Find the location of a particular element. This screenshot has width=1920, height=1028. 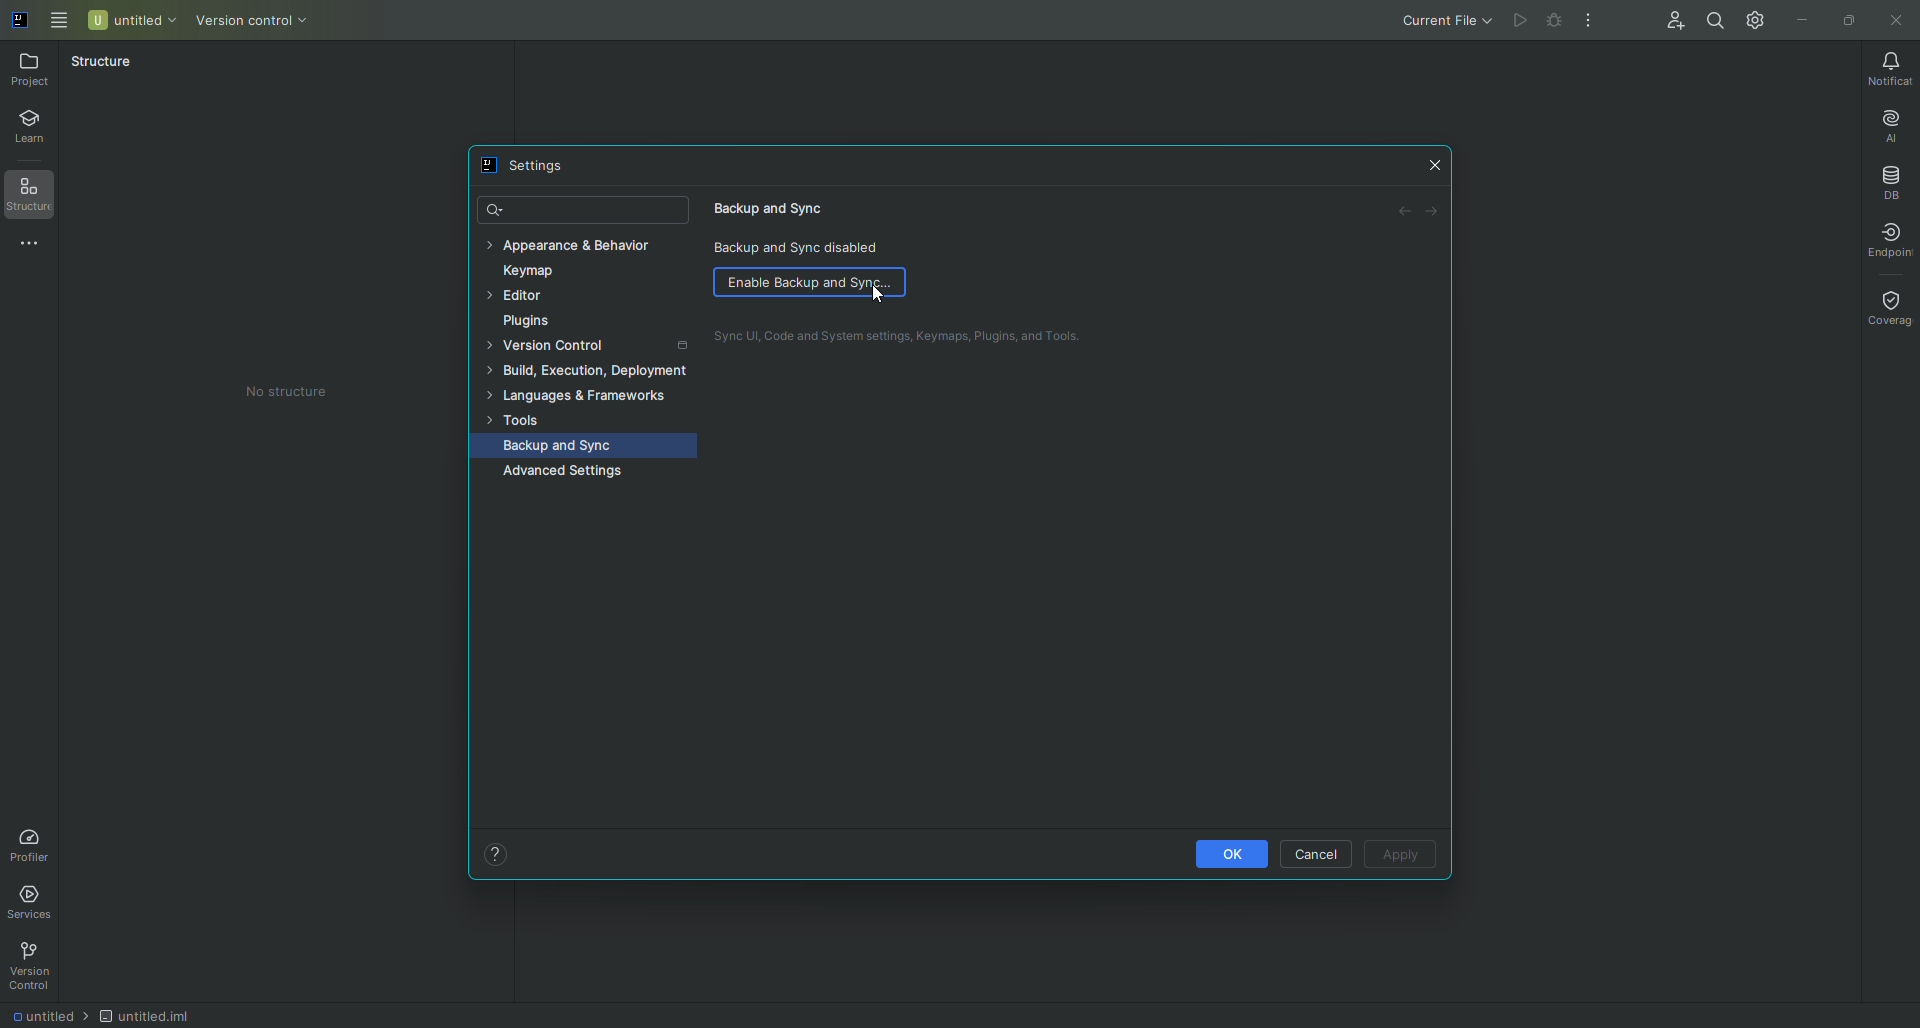

Learn is located at coordinates (39, 129).